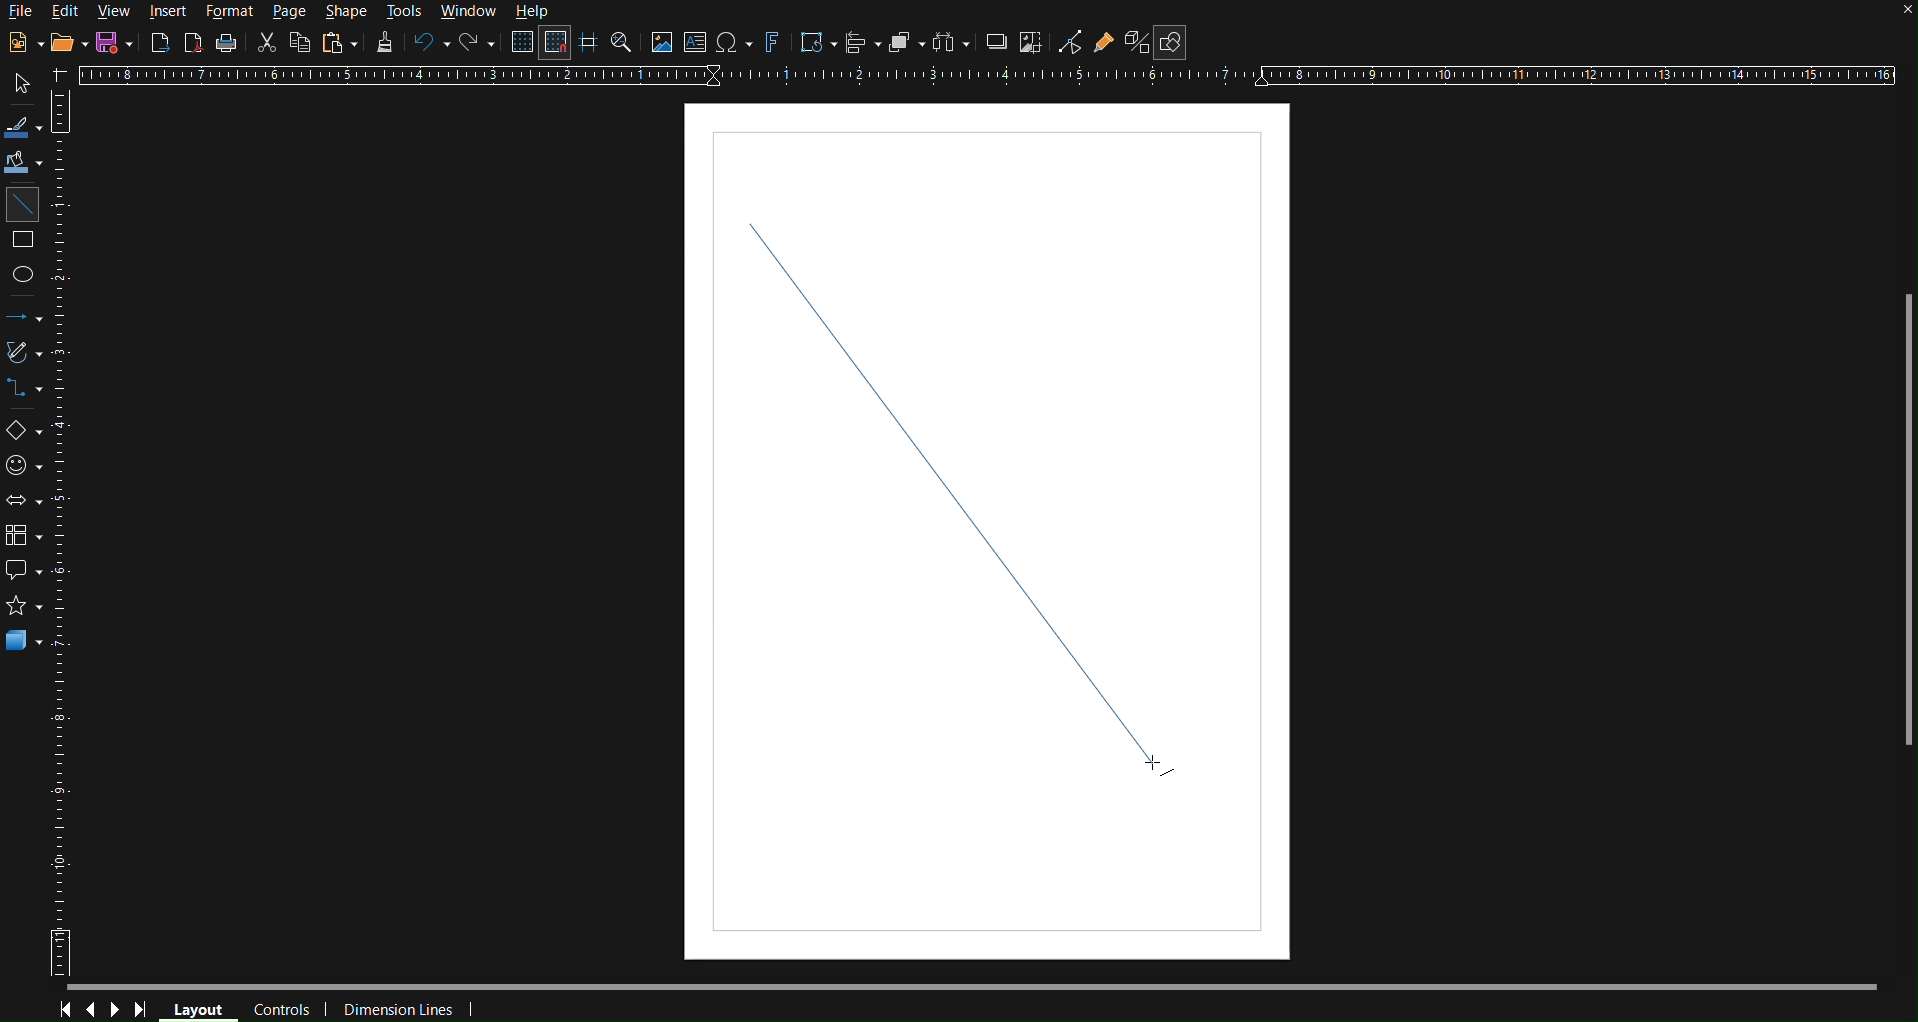 Image resolution: width=1918 pixels, height=1022 pixels. I want to click on Layout, so click(200, 1009).